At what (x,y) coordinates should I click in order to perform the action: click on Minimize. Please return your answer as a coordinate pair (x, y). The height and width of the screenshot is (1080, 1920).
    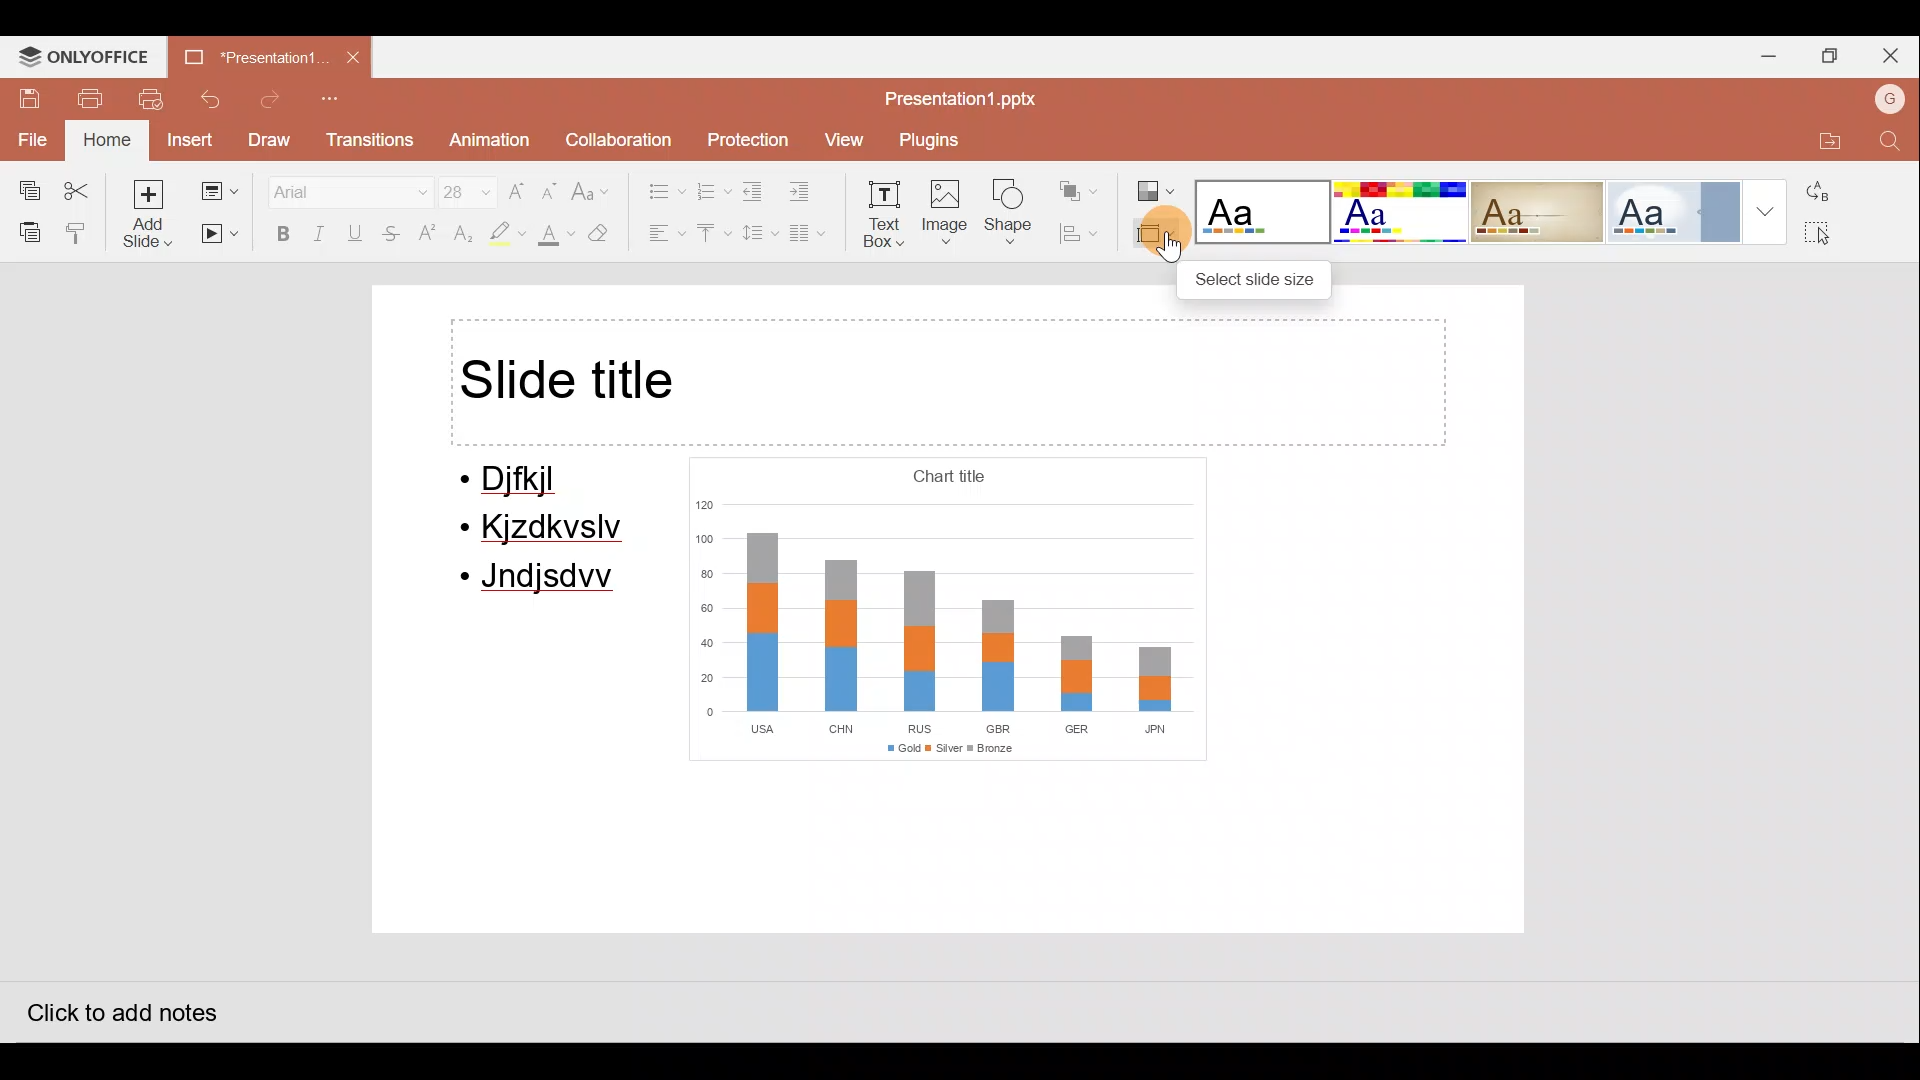
    Looking at the image, I should click on (1764, 53).